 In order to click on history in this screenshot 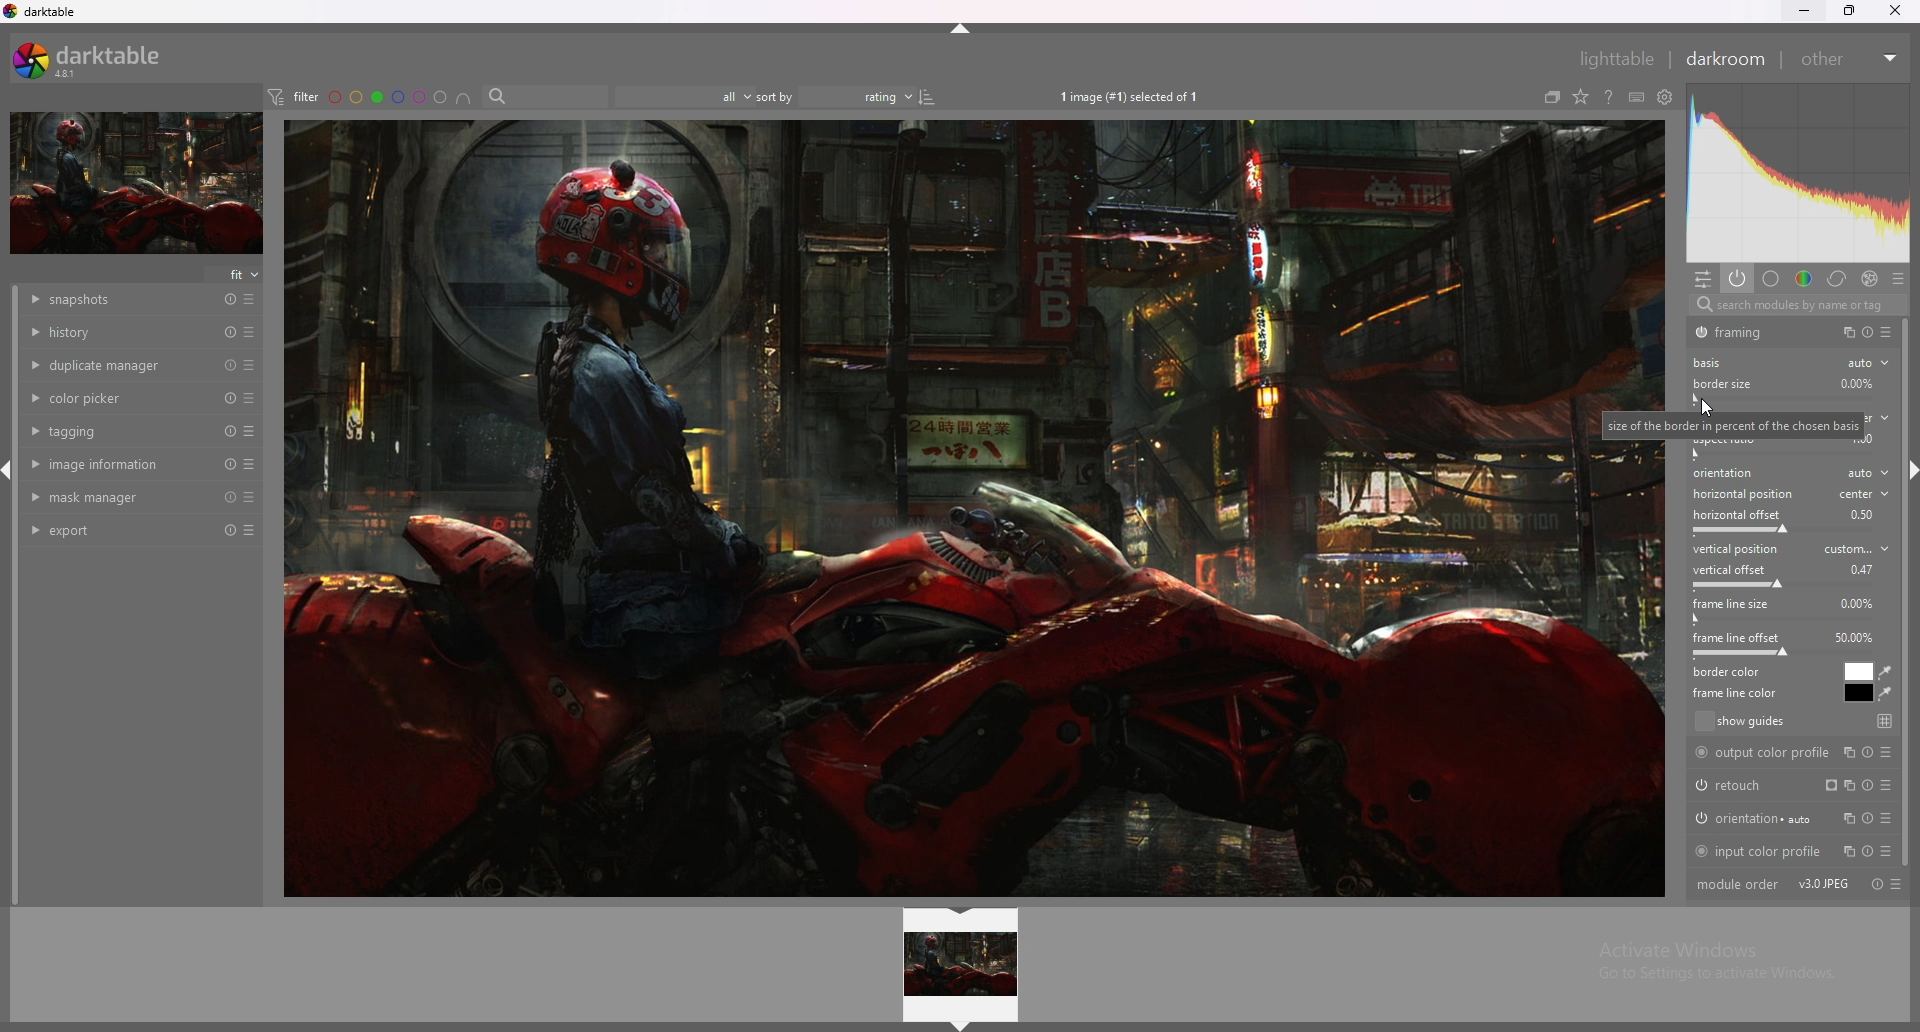, I will do `click(118, 331)`.